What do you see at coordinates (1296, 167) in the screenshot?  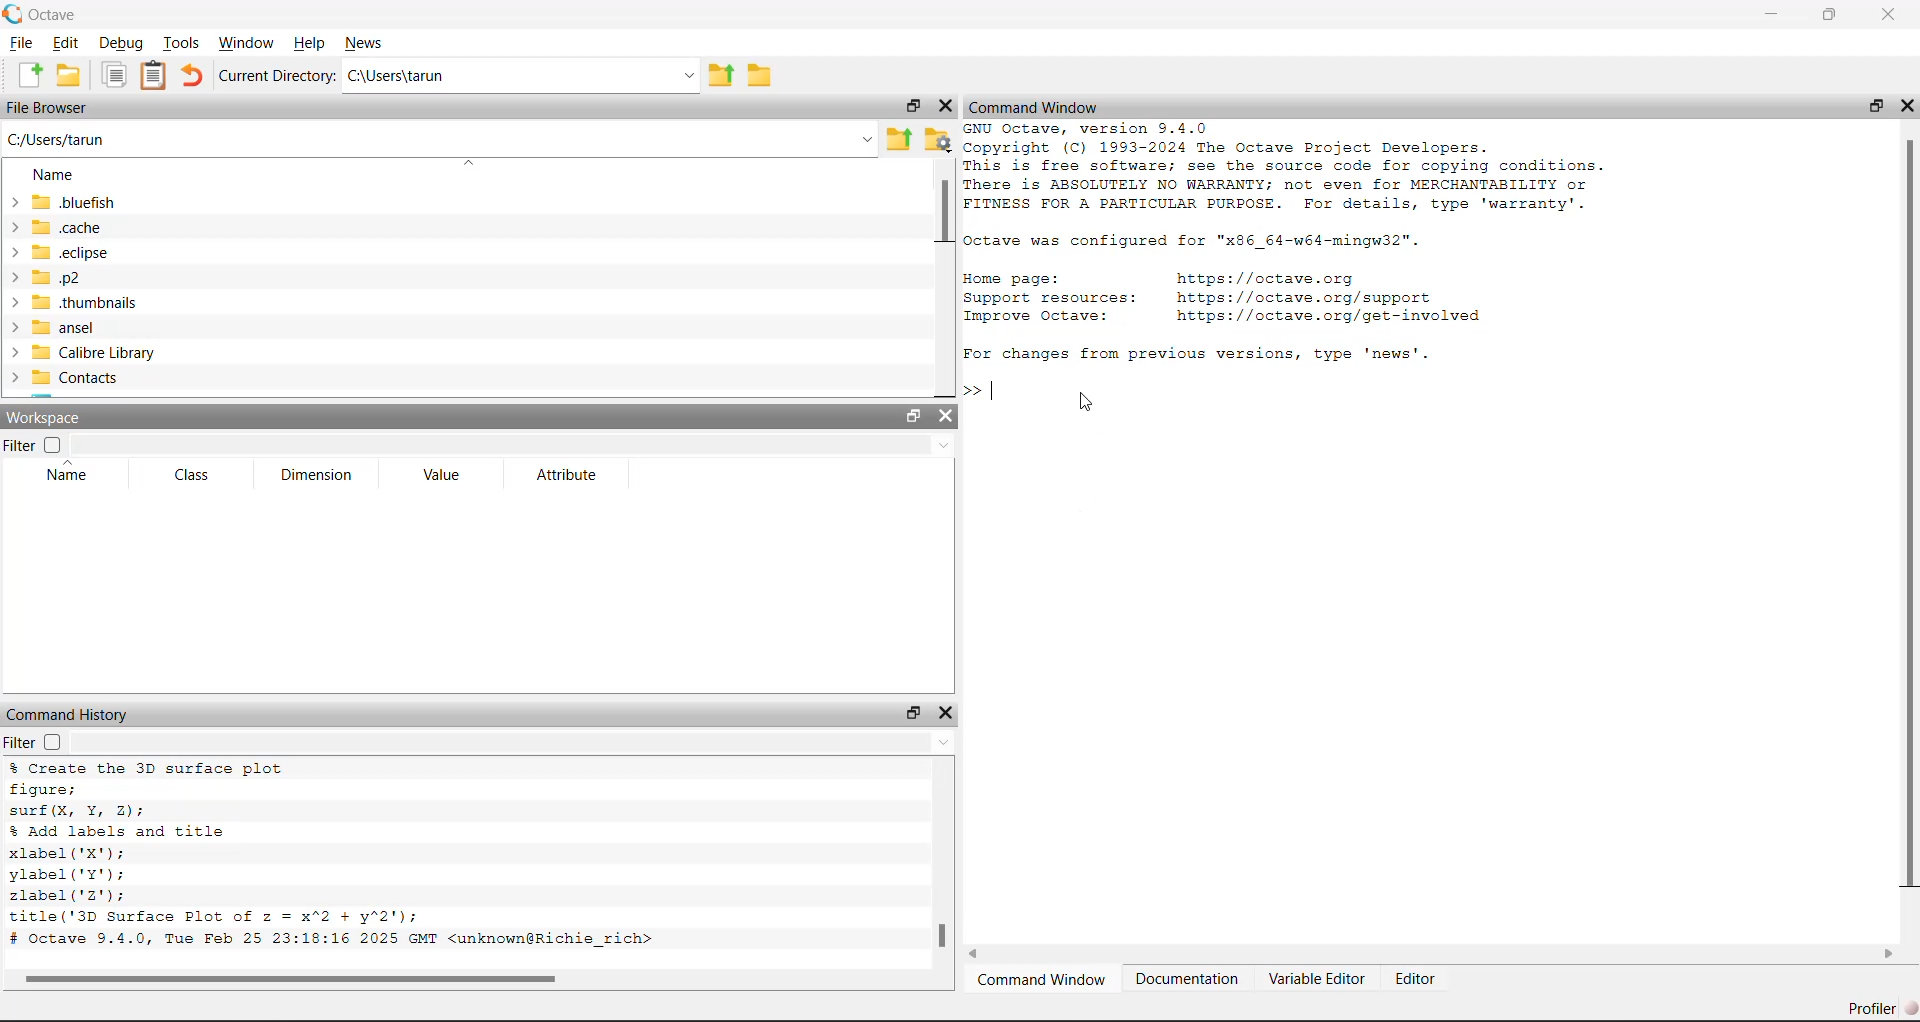 I see `GNU Octave, version 9.4.0

copyright (C) 1993-2024 The Octave Project Developers.

This is free software; see the source code for copying conditions.
There is ABSOLUTELY NO WARRANTY; not even for MERCHANTABILITY or
FITNESS FOR A PARTICULAR PURPOSE. For details, type 'warranty'.` at bounding box center [1296, 167].